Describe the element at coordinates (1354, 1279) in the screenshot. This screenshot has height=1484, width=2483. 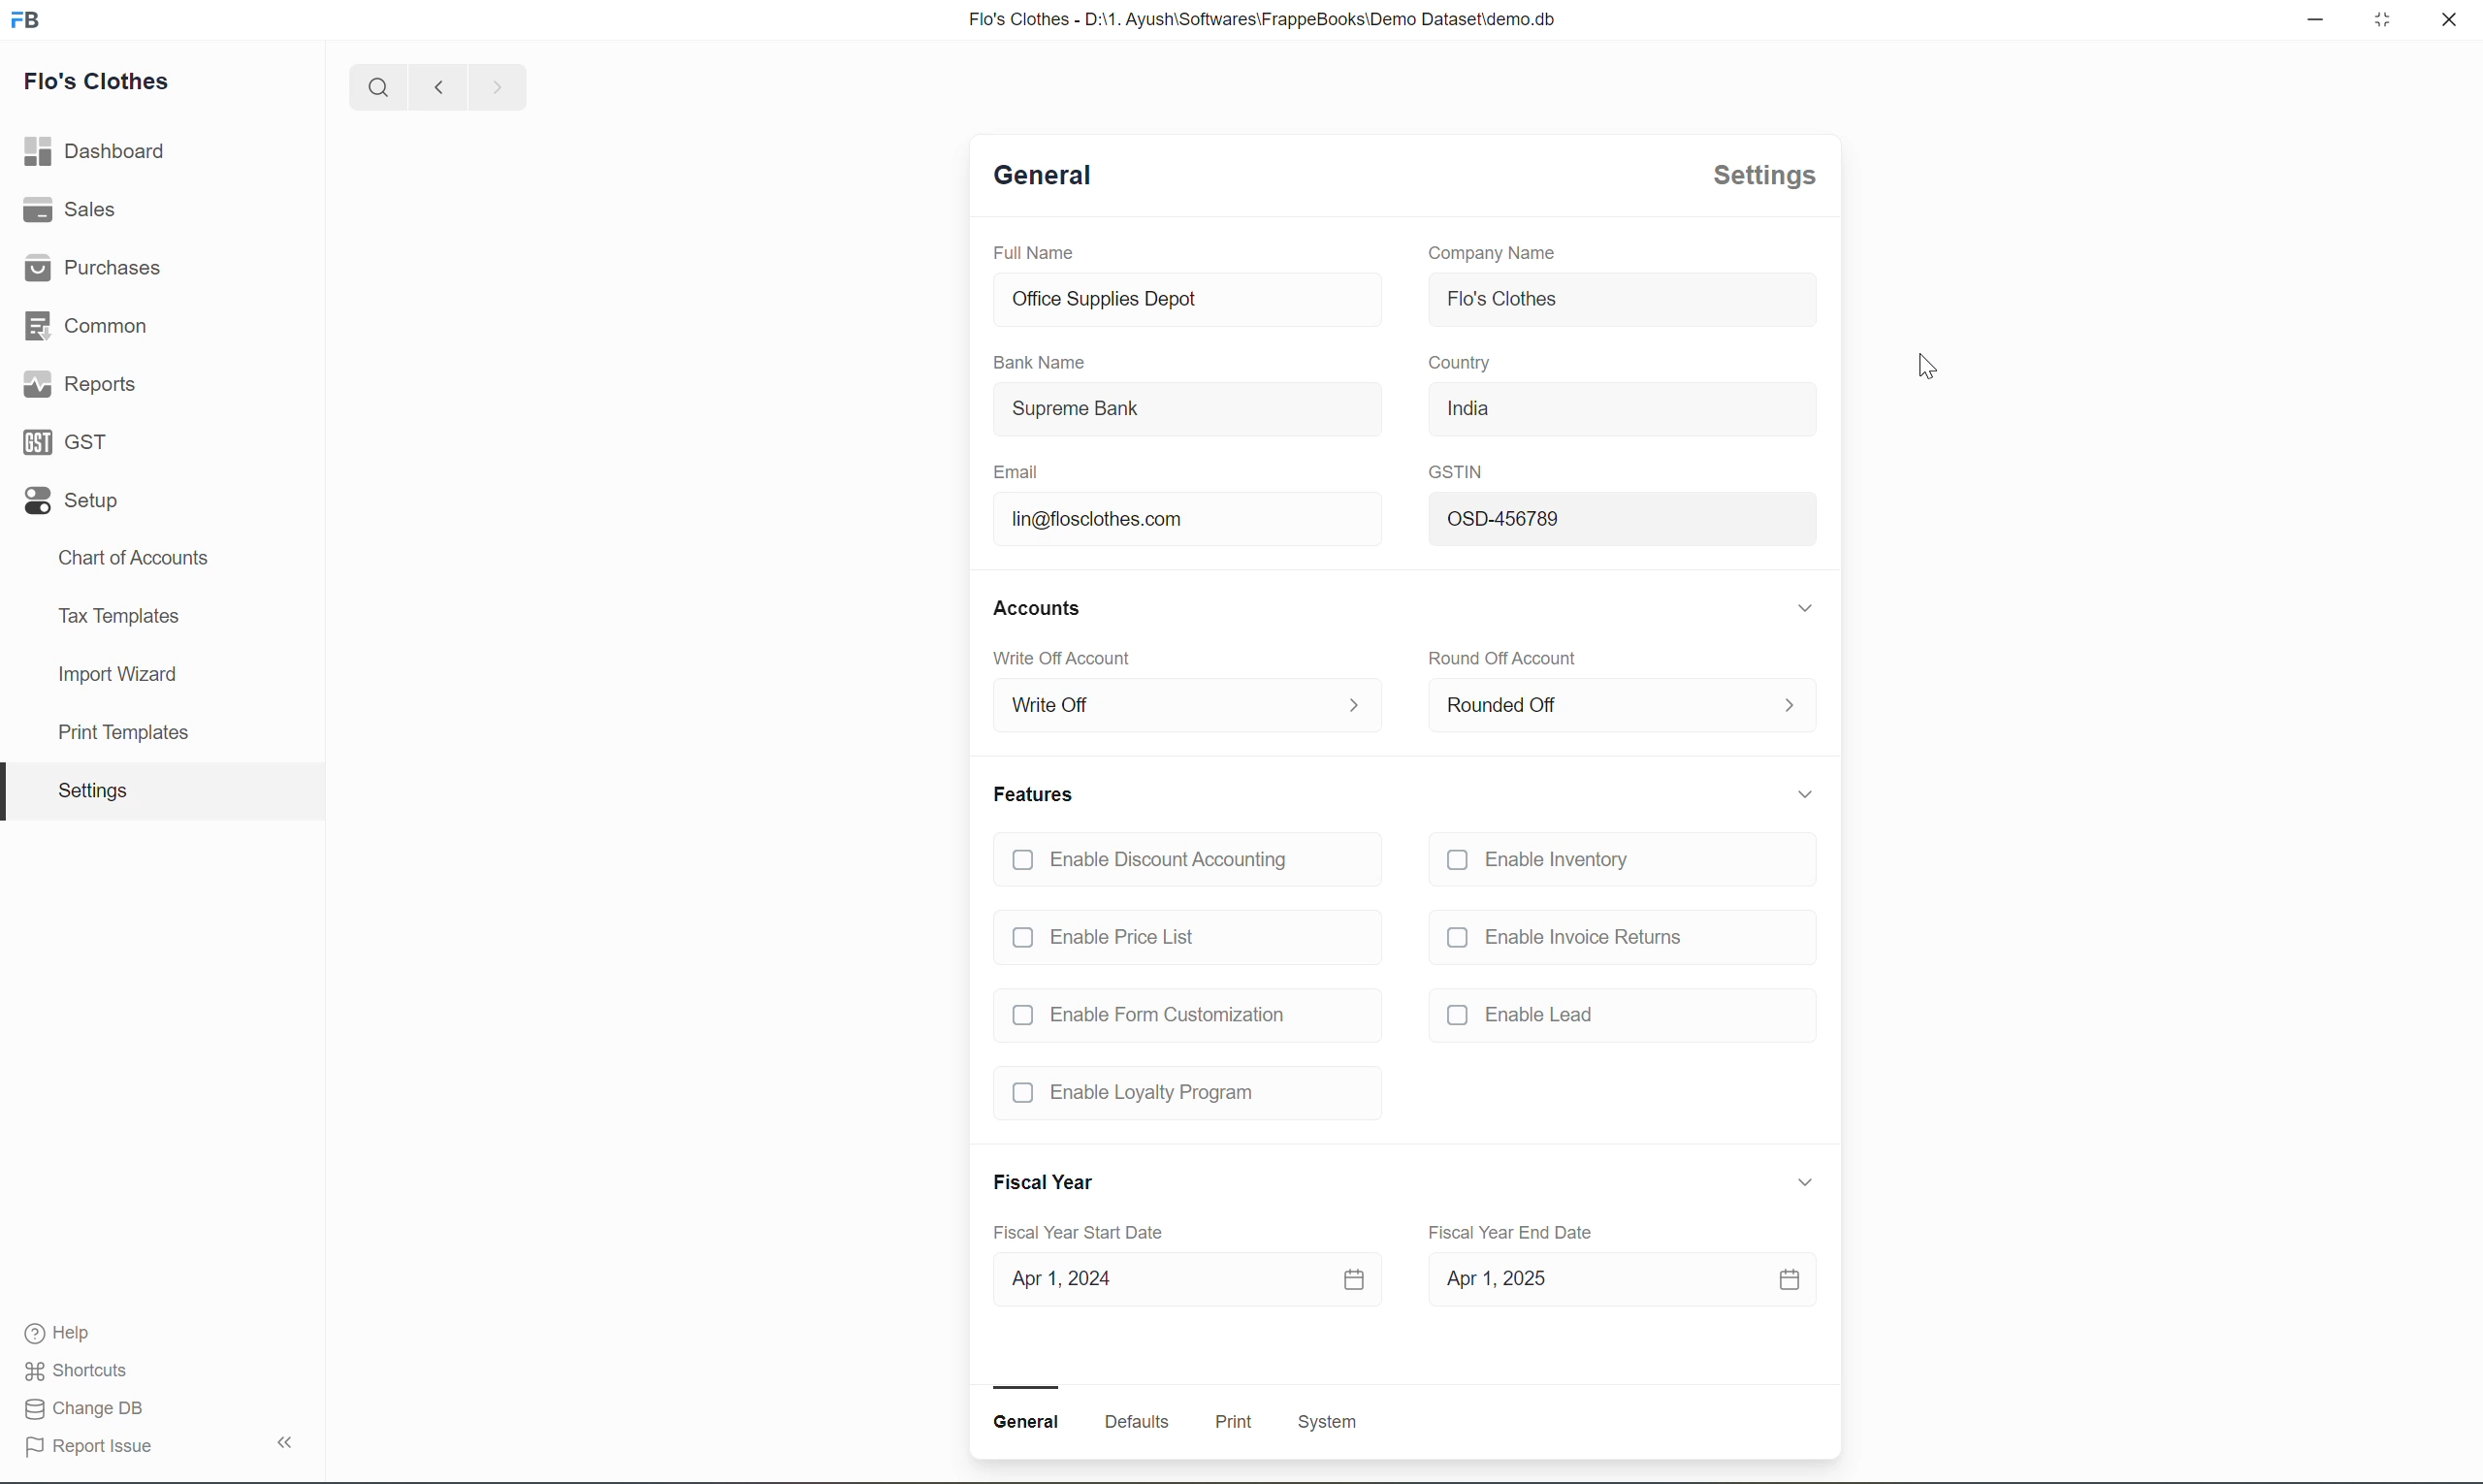
I see `calendar icon` at that location.